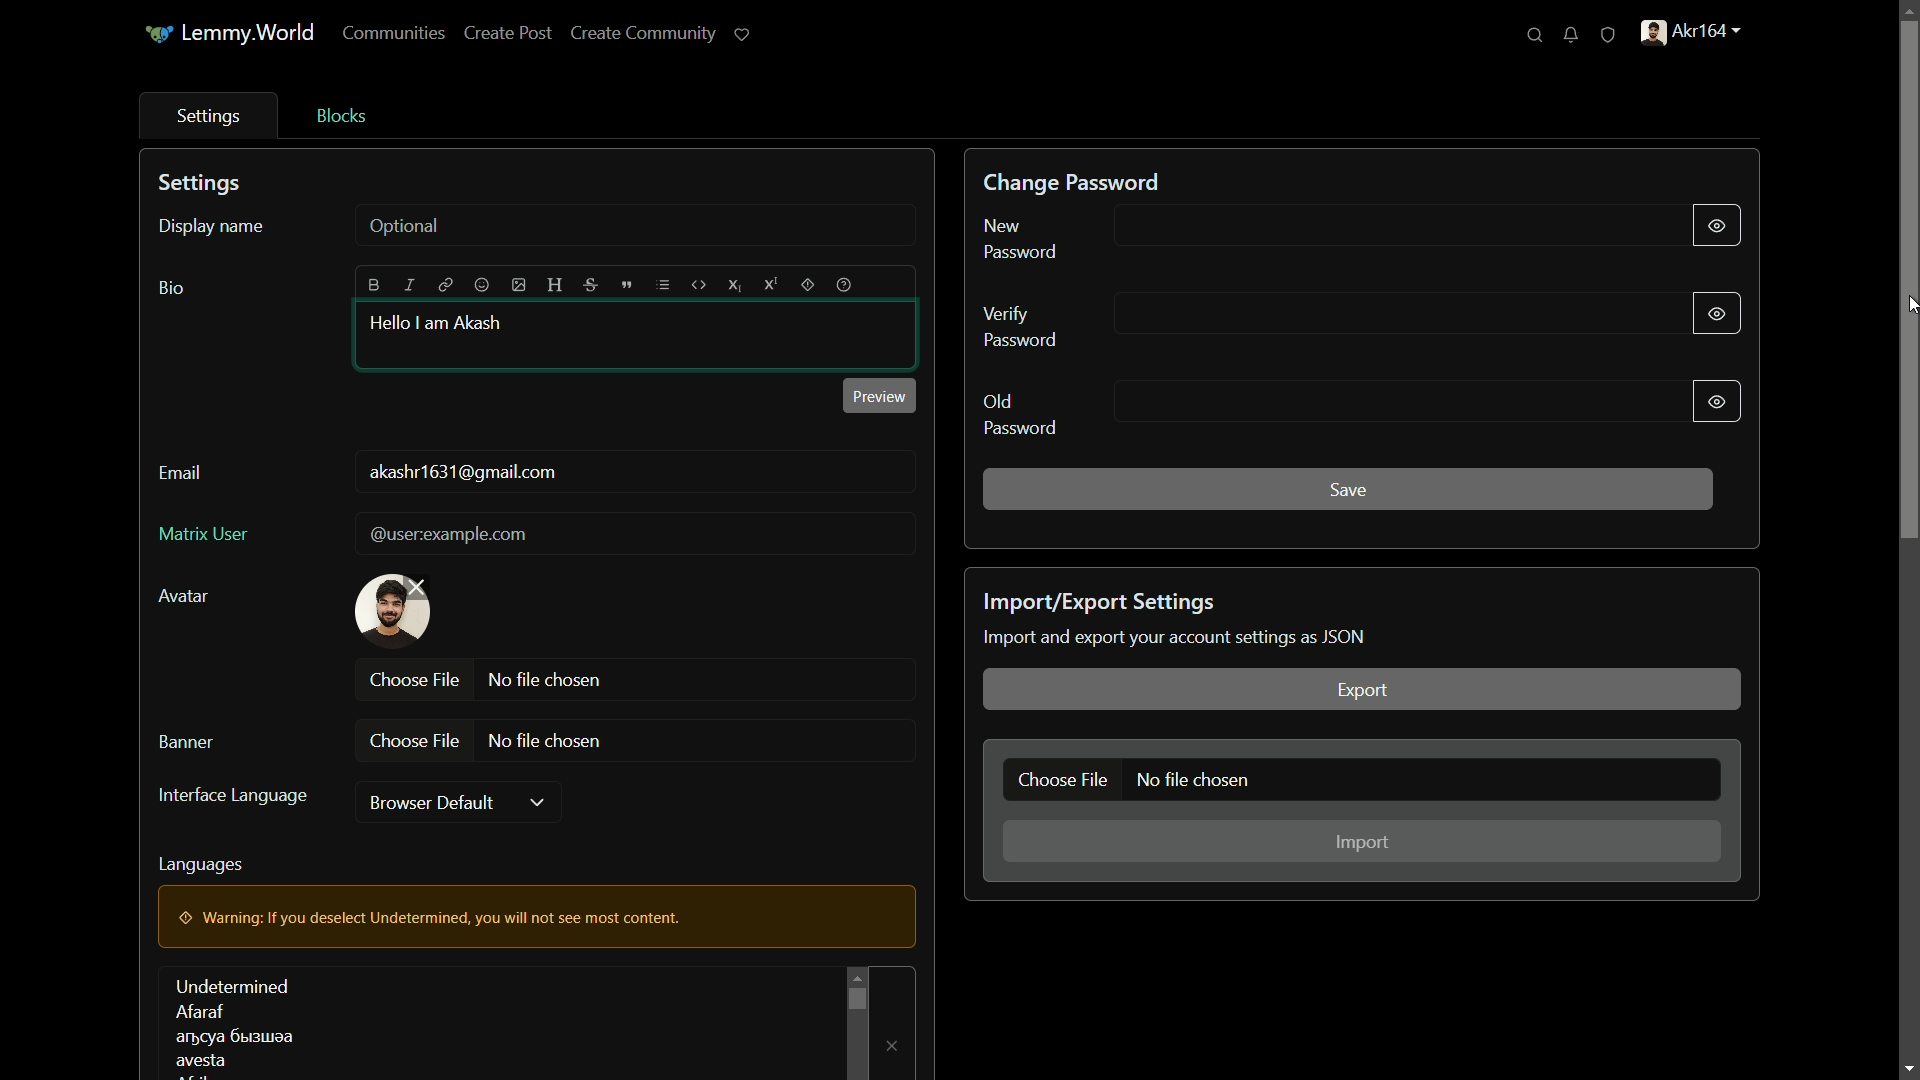 This screenshot has width=1920, height=1080. What do you see at coordinates (663, 285) in the screenshot?
I see `list` at bounding box center [663, 285].